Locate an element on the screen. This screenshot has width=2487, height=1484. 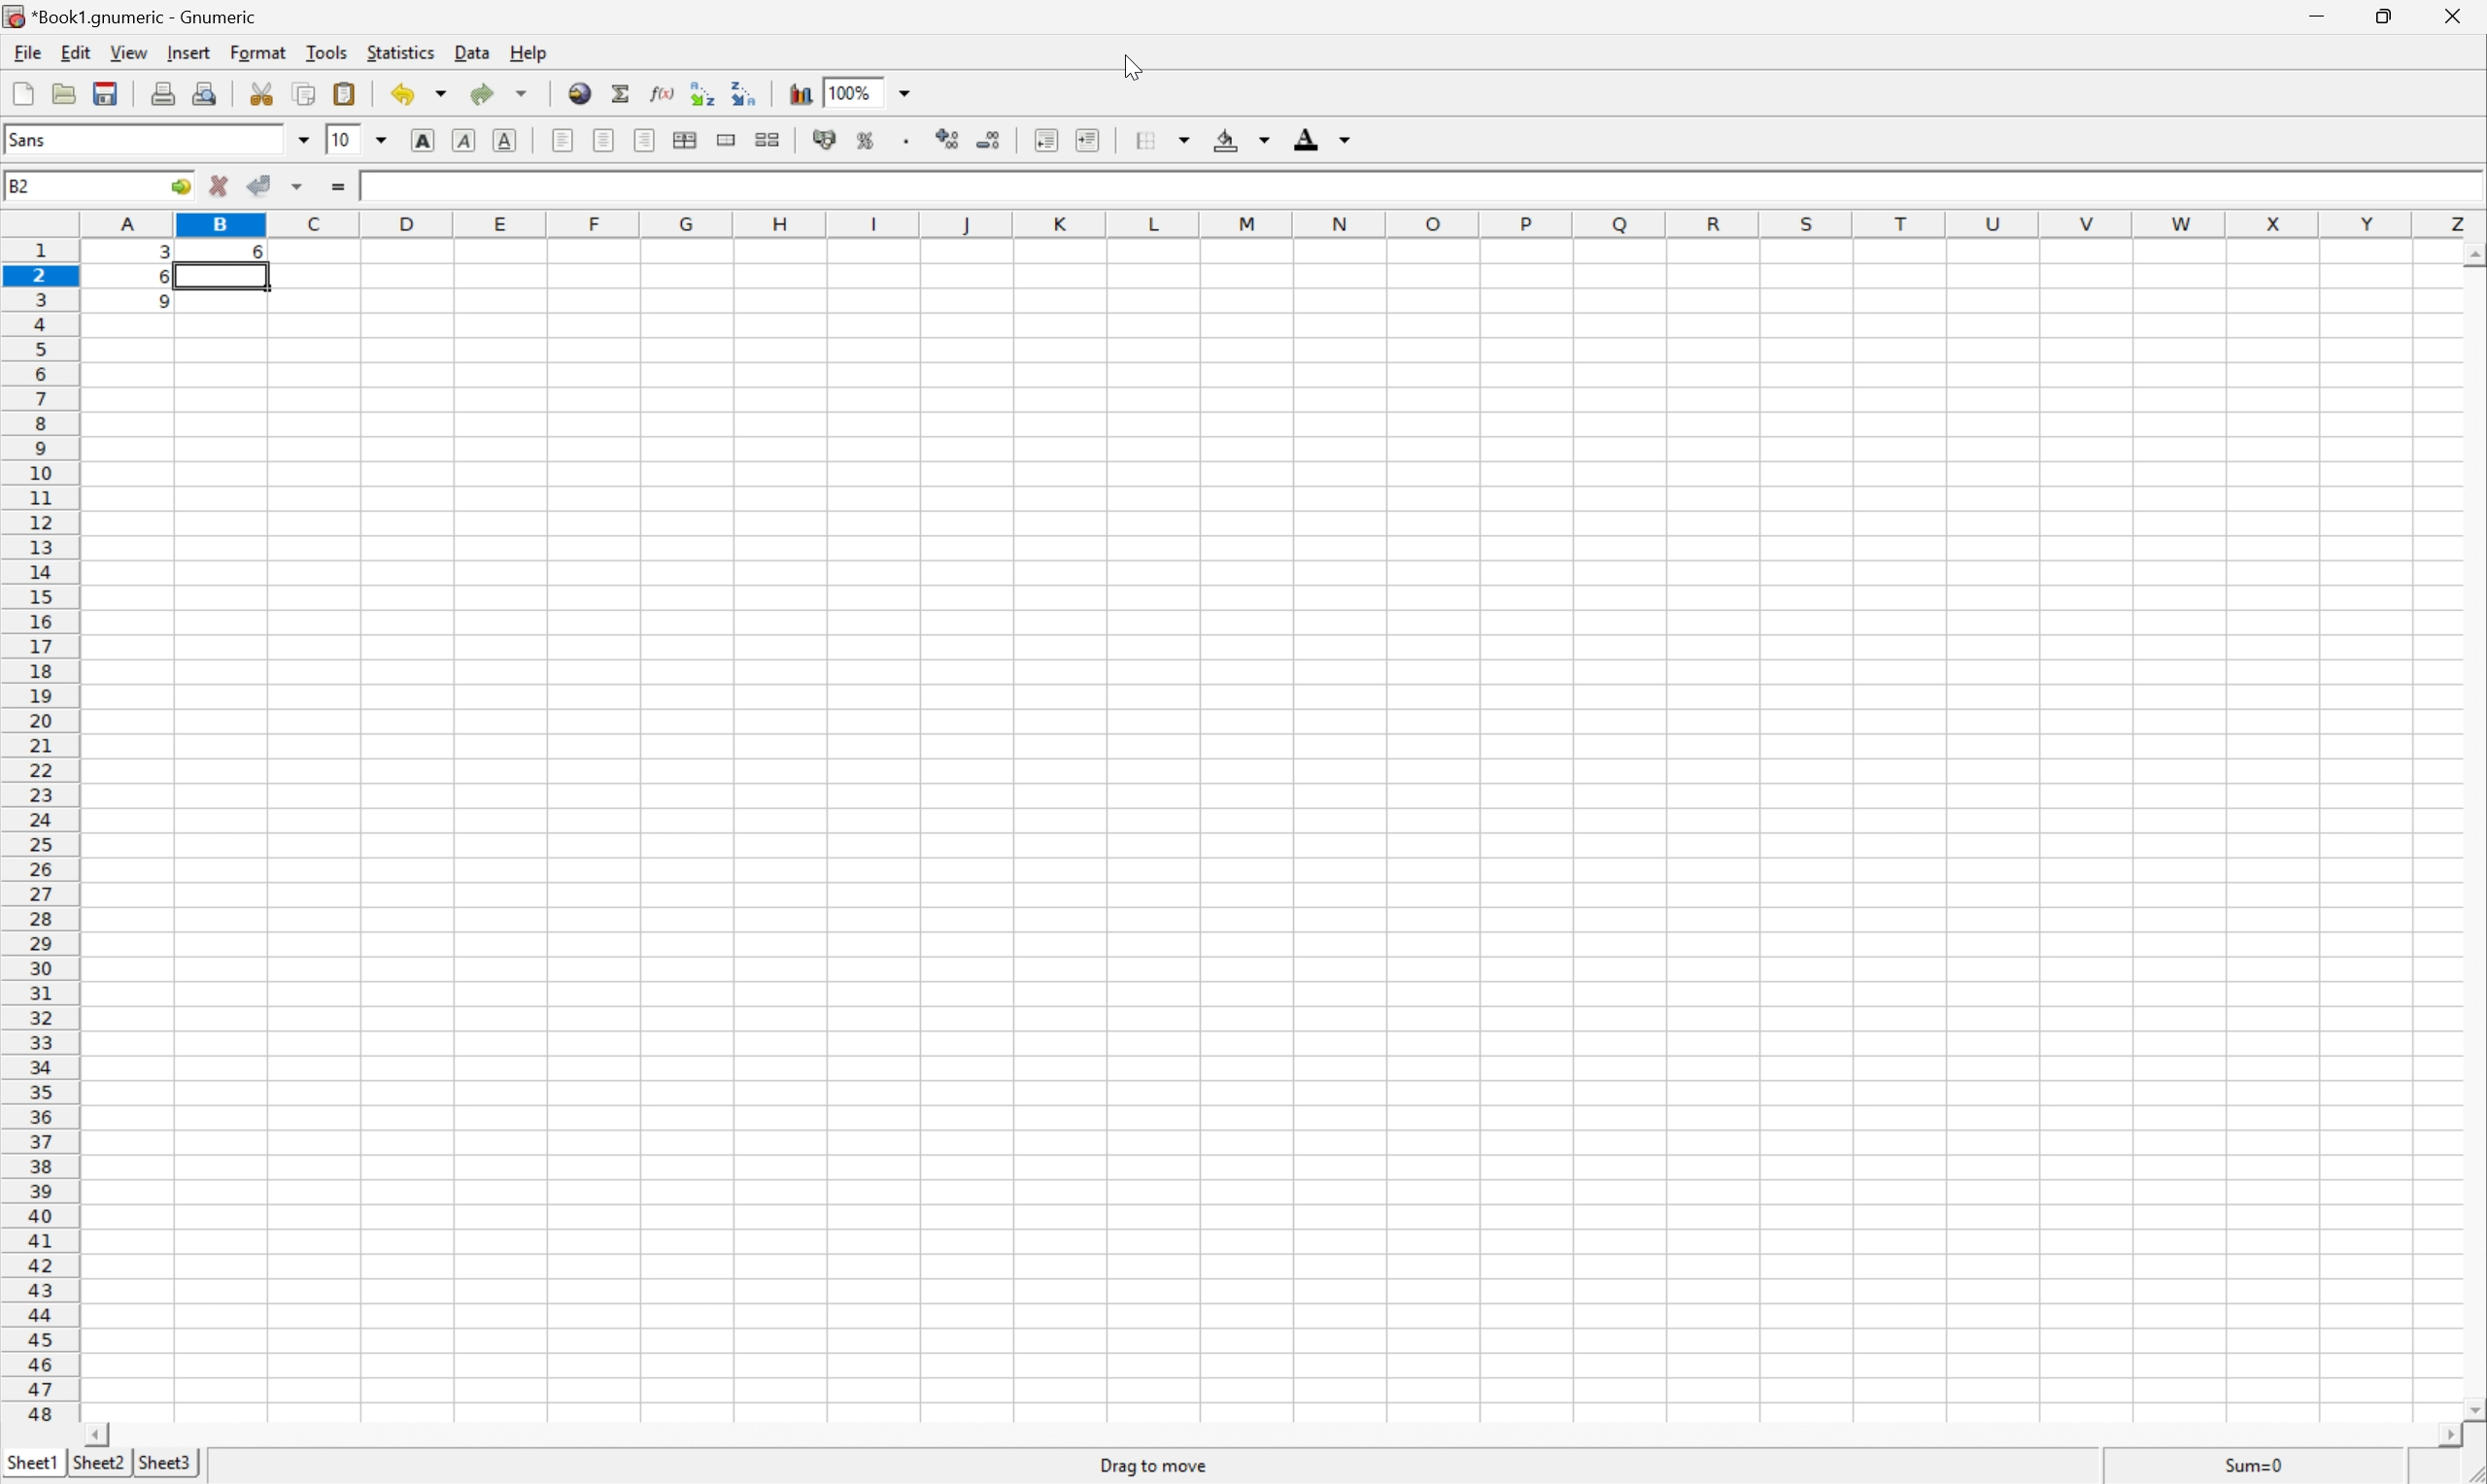
Edit a function in current cell is located at coordinates (661, 91).